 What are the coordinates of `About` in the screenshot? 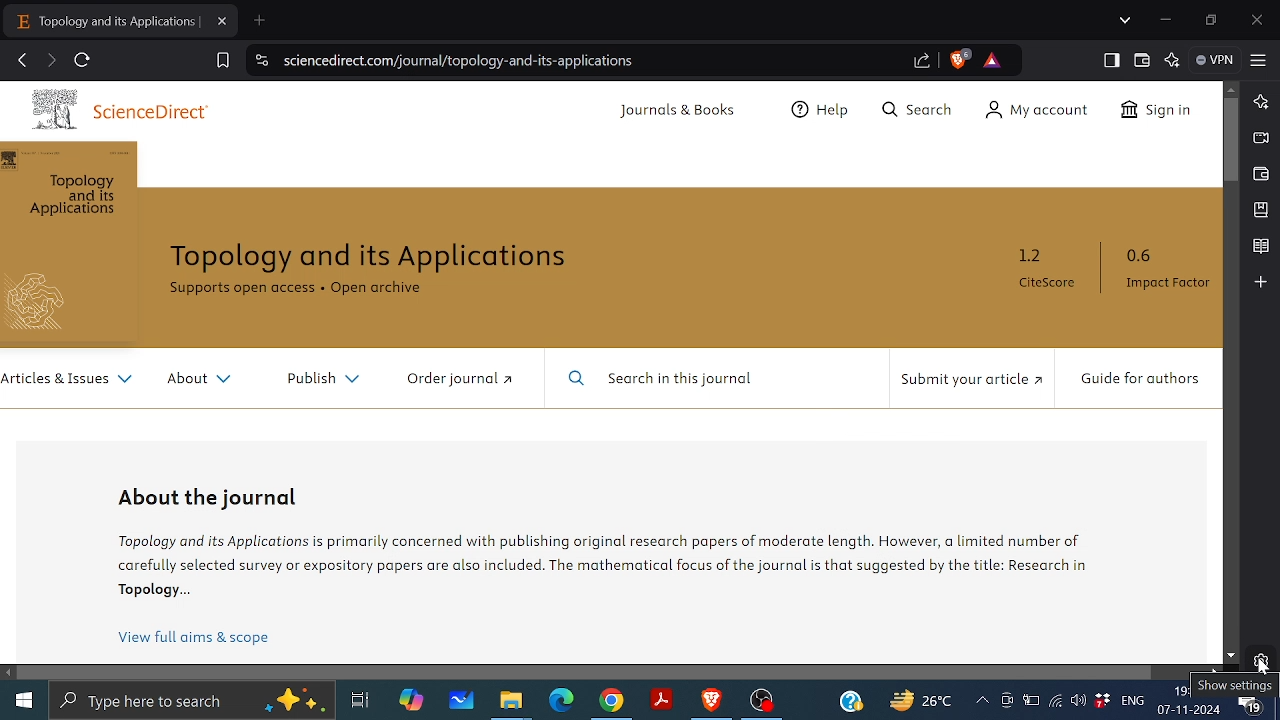 It's located at (197, 379).